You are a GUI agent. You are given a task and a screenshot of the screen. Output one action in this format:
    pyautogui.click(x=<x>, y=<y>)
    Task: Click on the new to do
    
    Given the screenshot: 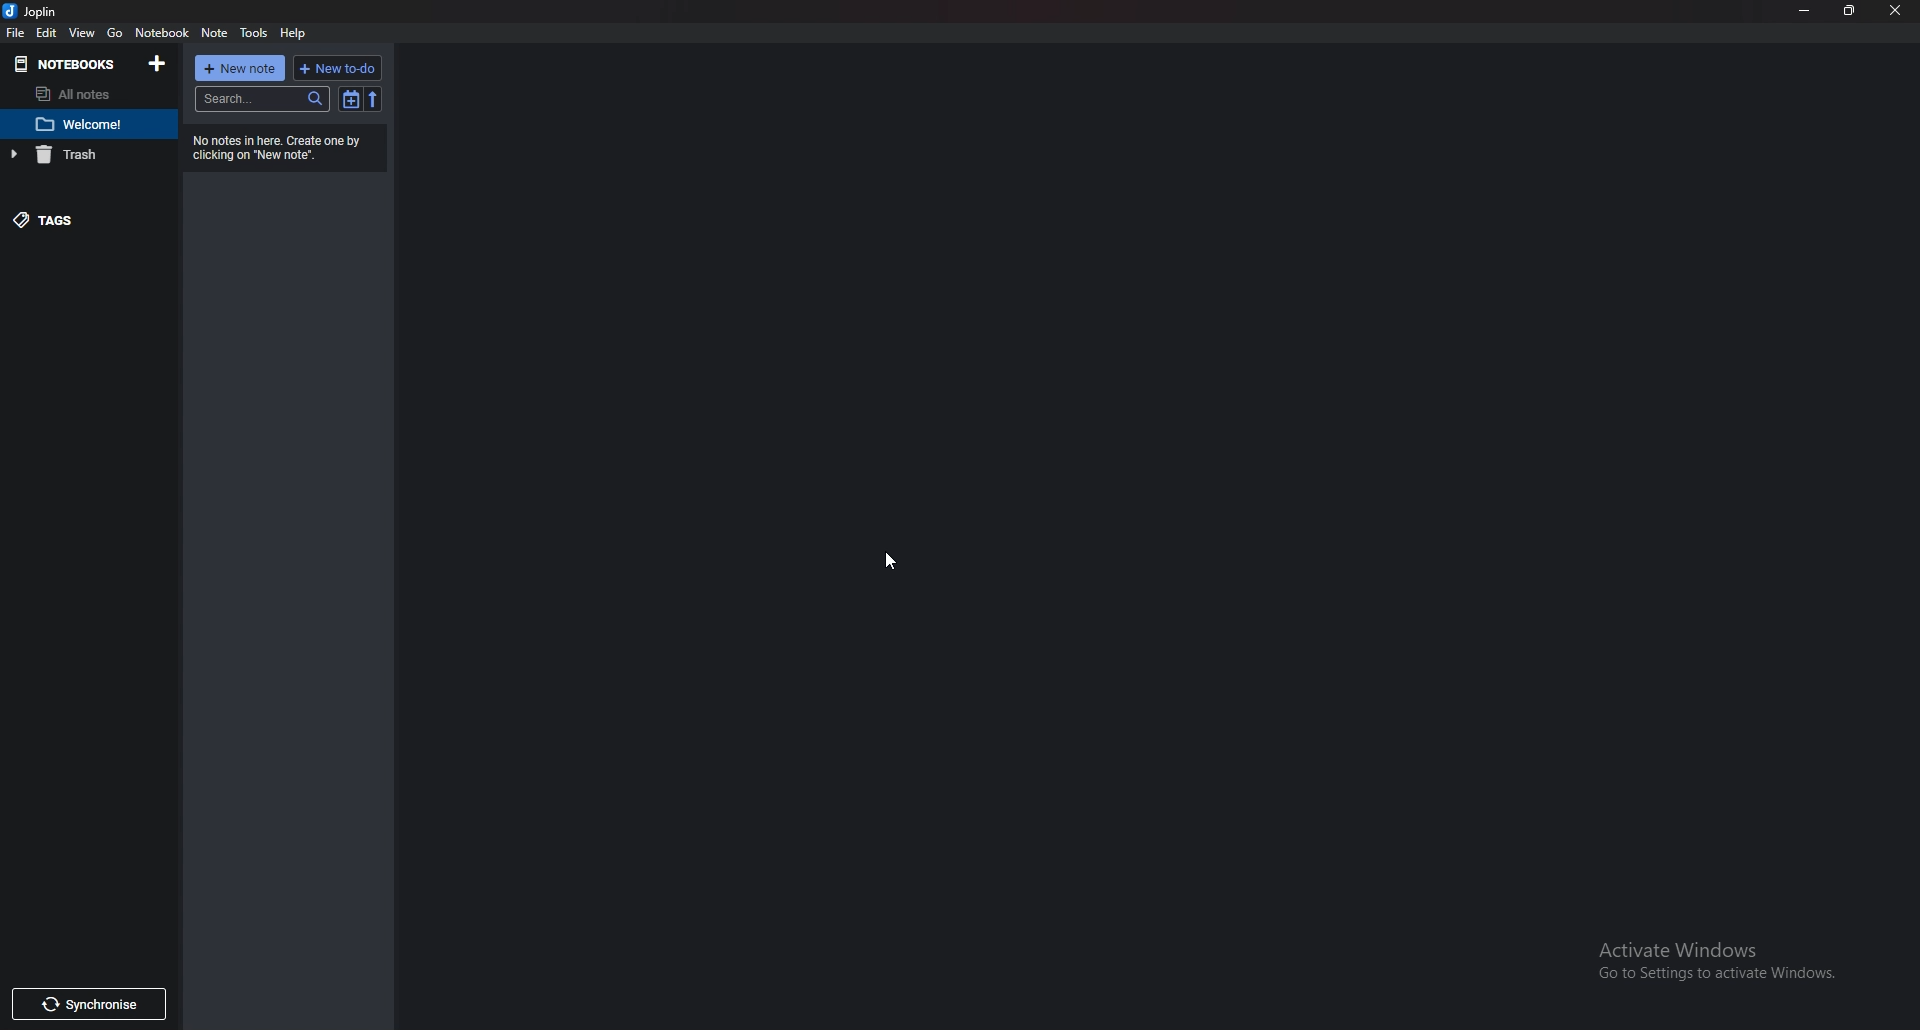 What is the action you would take?
    pyautogui.click(x=338, y=69)
    